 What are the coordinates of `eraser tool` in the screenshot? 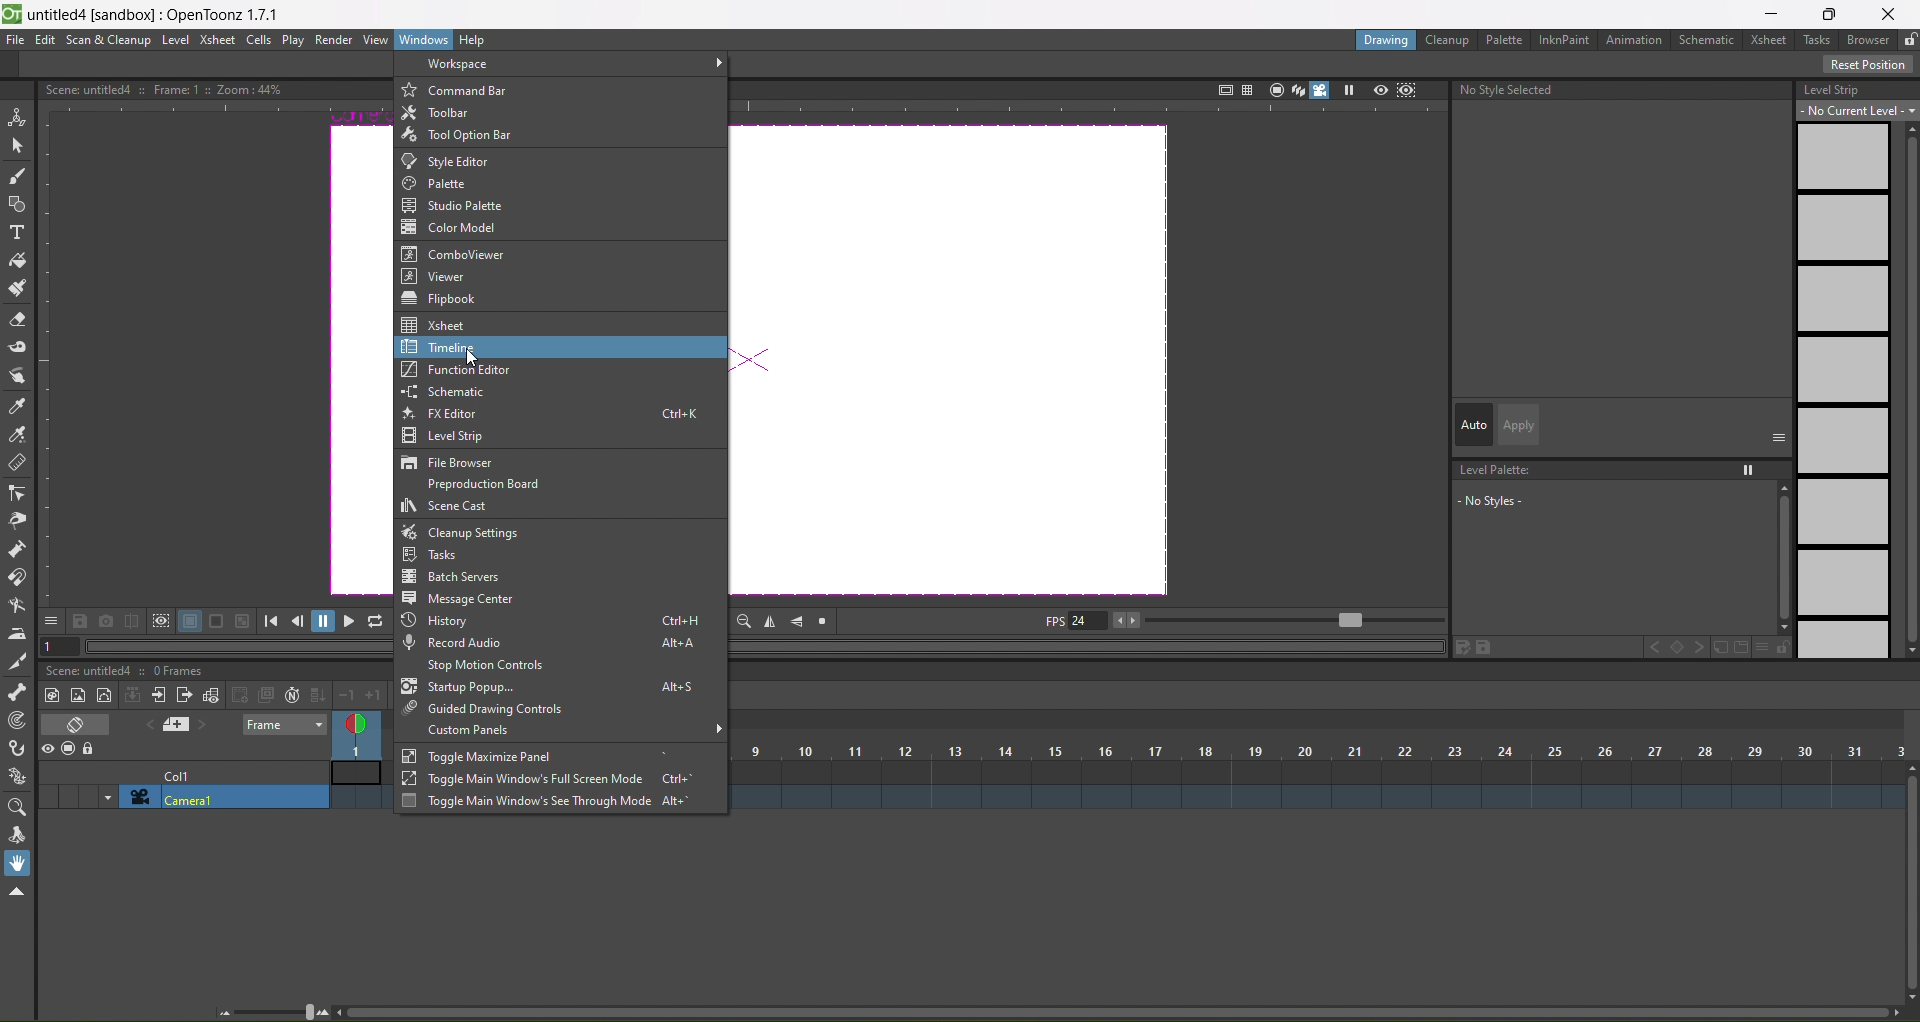 It's located at (18, 321).